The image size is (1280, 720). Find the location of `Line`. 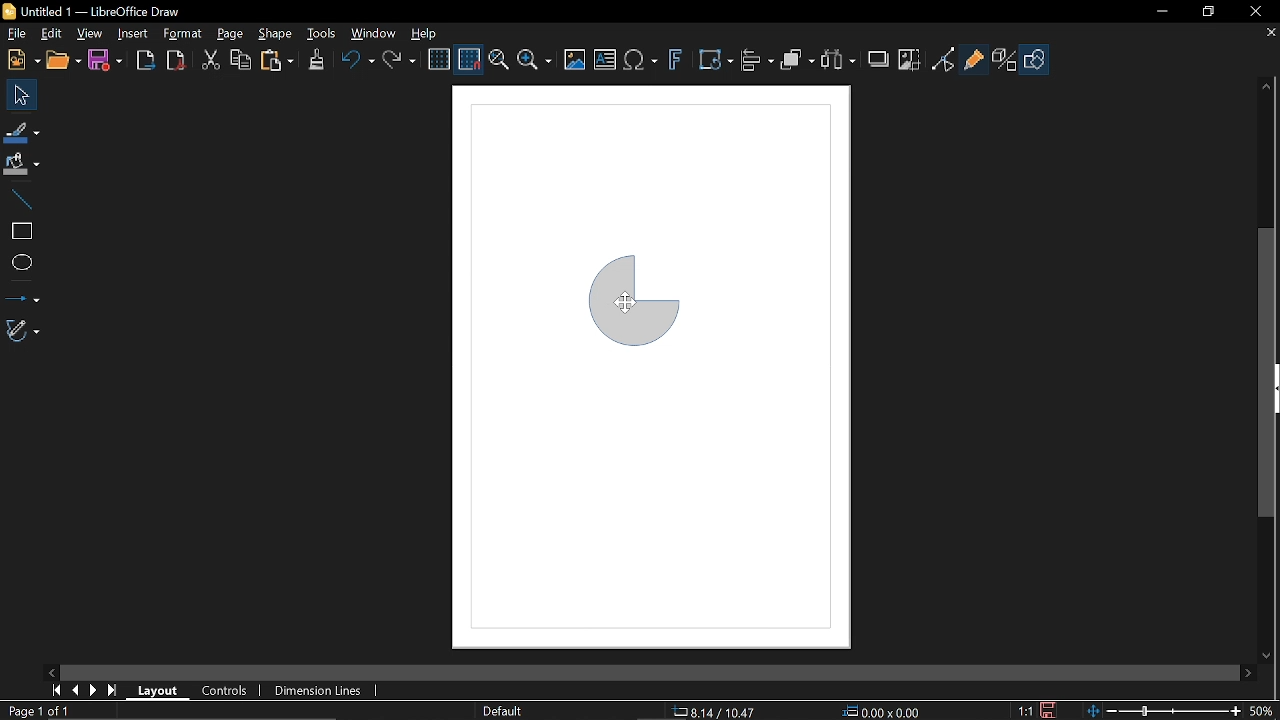

Line is located at coordinates (19, 199).